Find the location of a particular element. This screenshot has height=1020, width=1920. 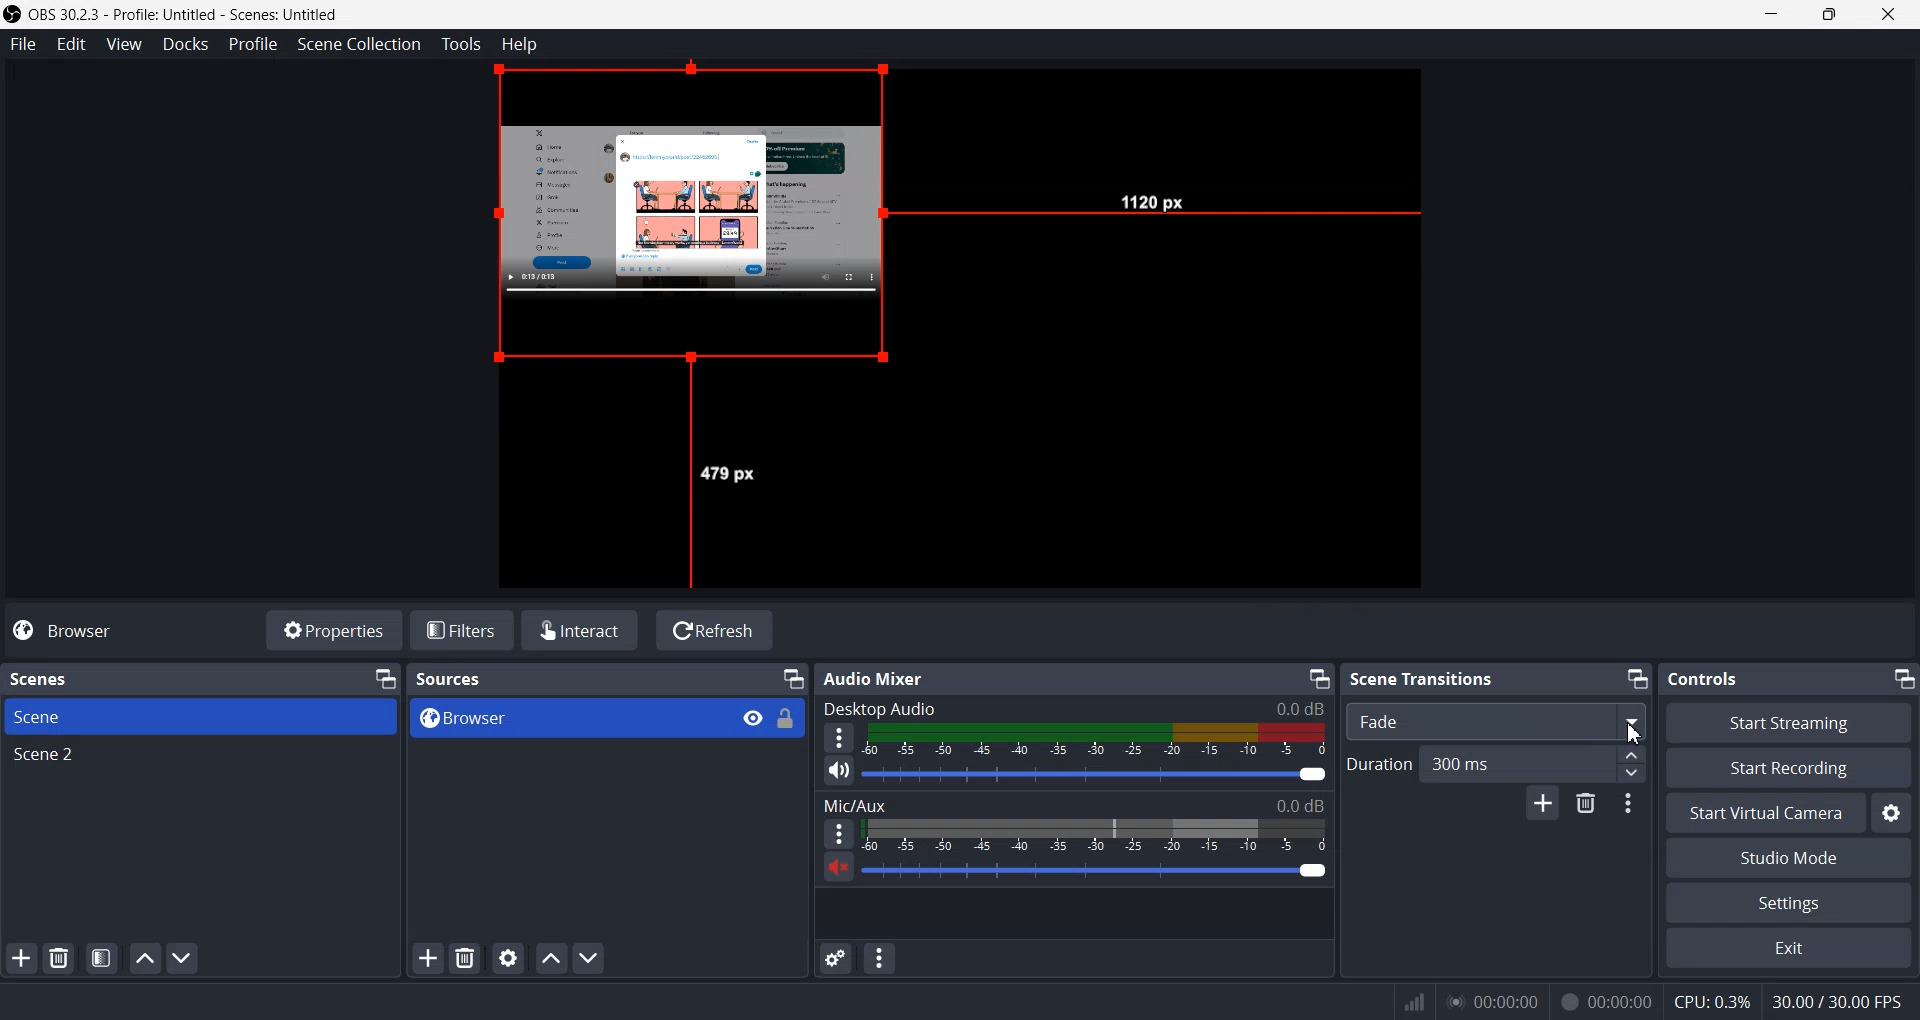

Scene Collection is located at coordinates (360, 44).